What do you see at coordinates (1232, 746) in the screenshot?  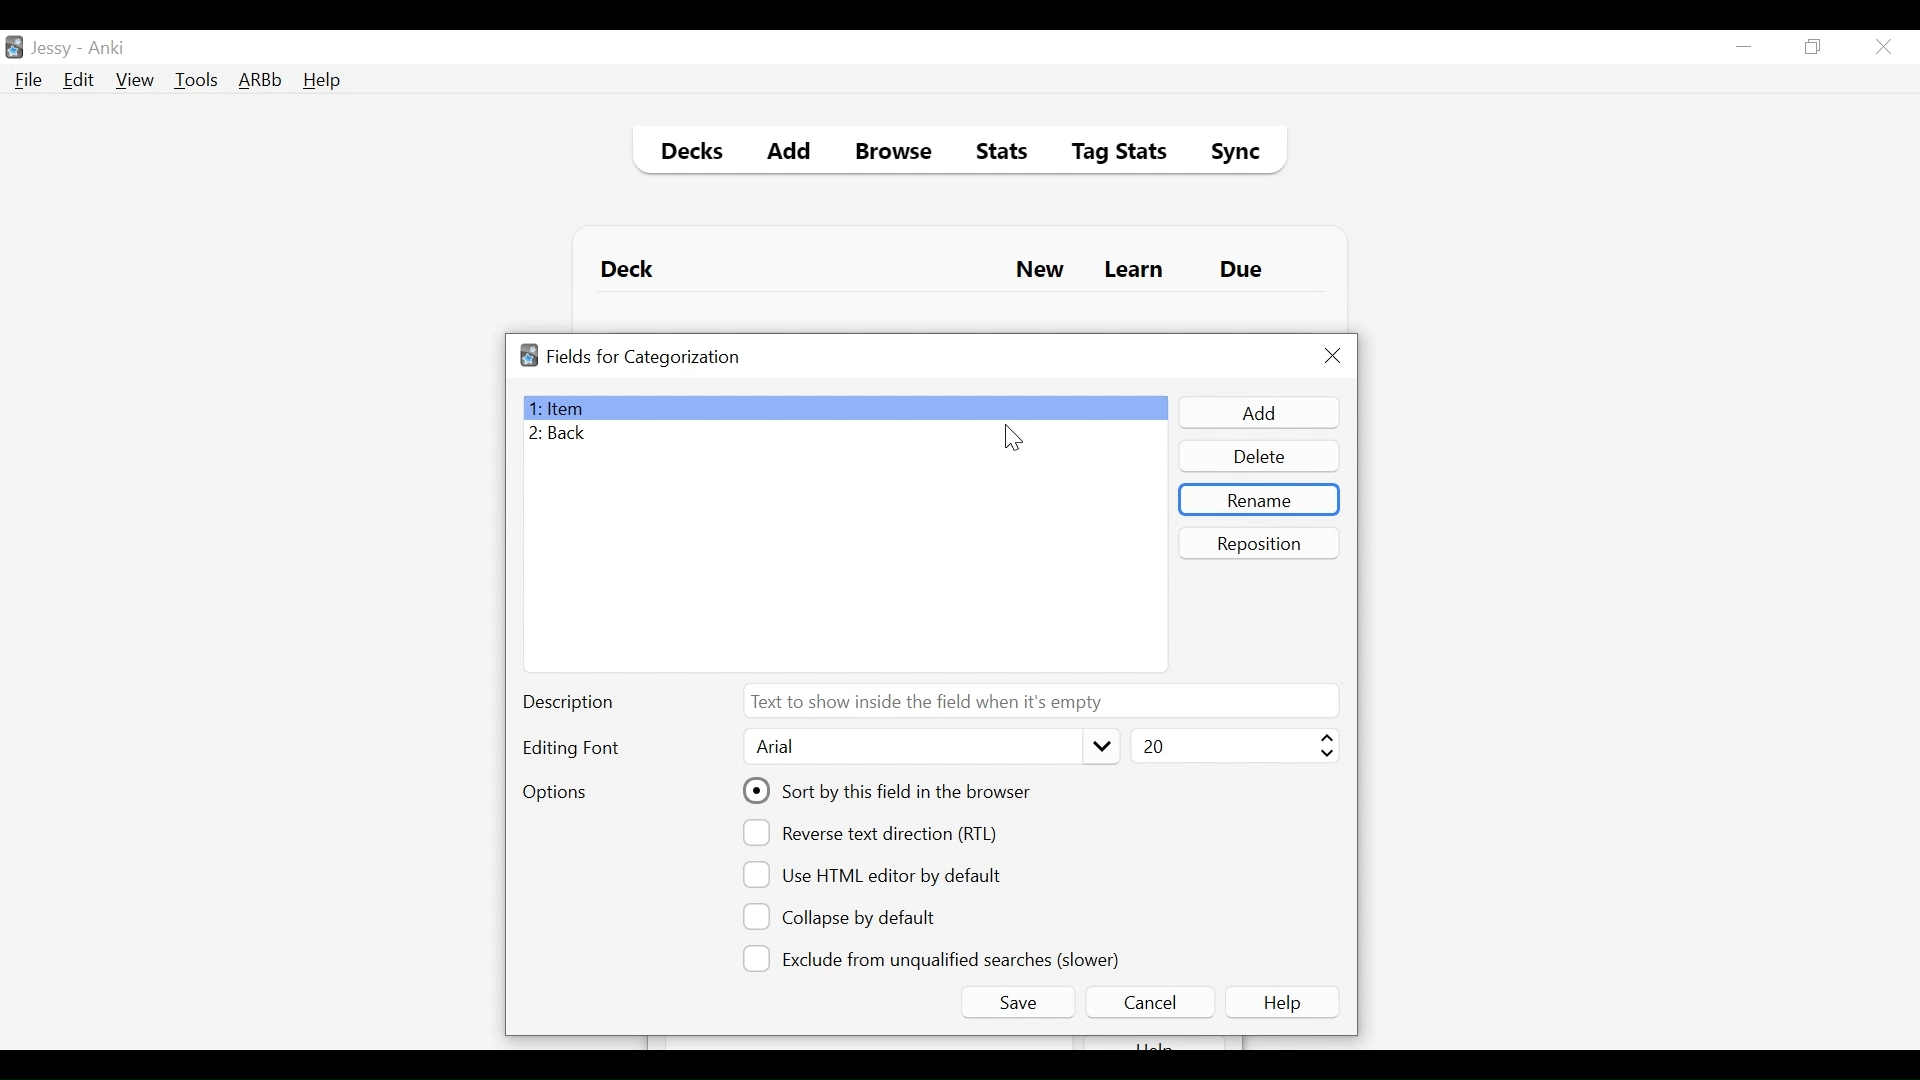 I see `Adjust Font Size` at bounding box center [1232, 746].